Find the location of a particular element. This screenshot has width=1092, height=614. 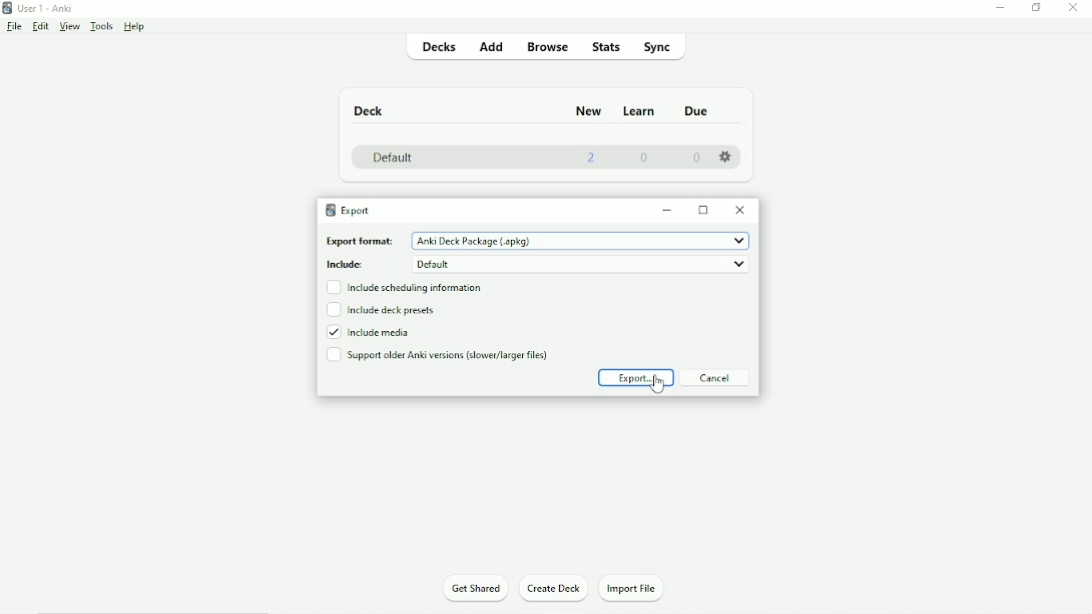

Settings is located at coordinates (727, 157).